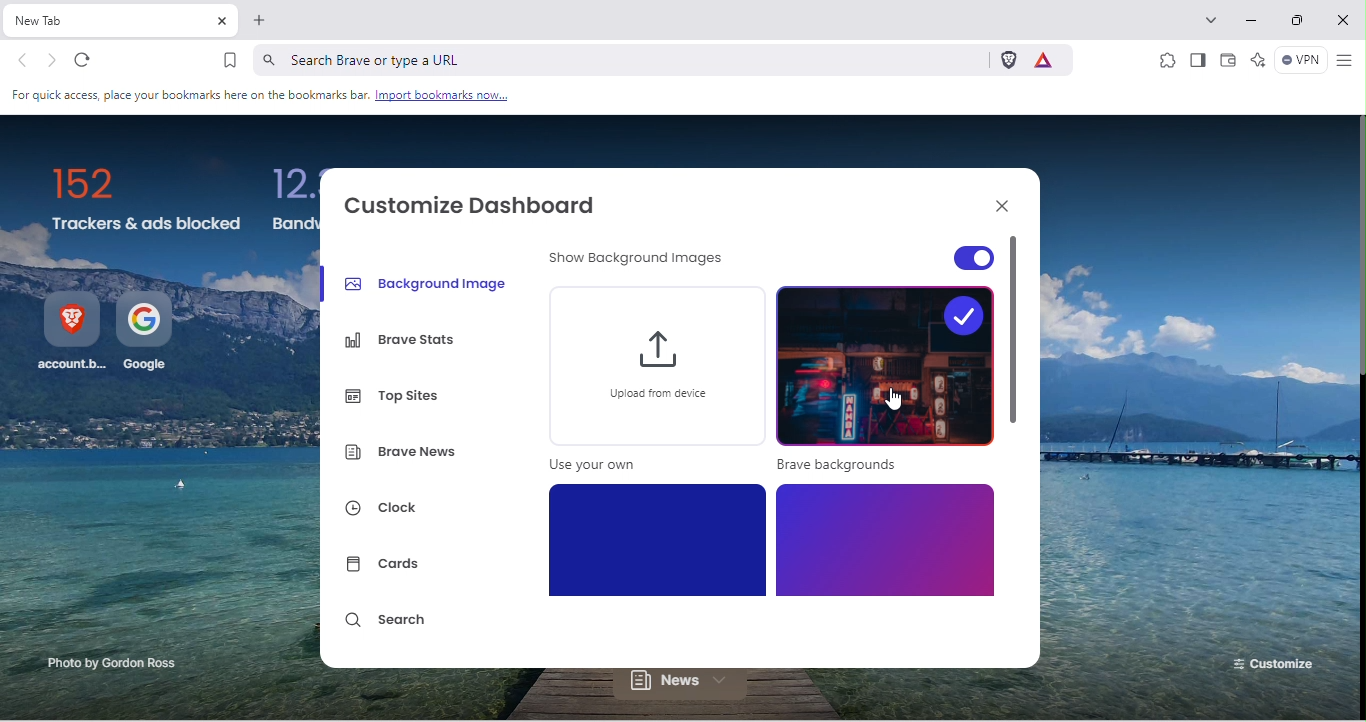 Image resolution: width=1366 pixels, height=722 pixels. Describe the element at coordinates (149, 334) in the screenshot. I see `Google` at that location.